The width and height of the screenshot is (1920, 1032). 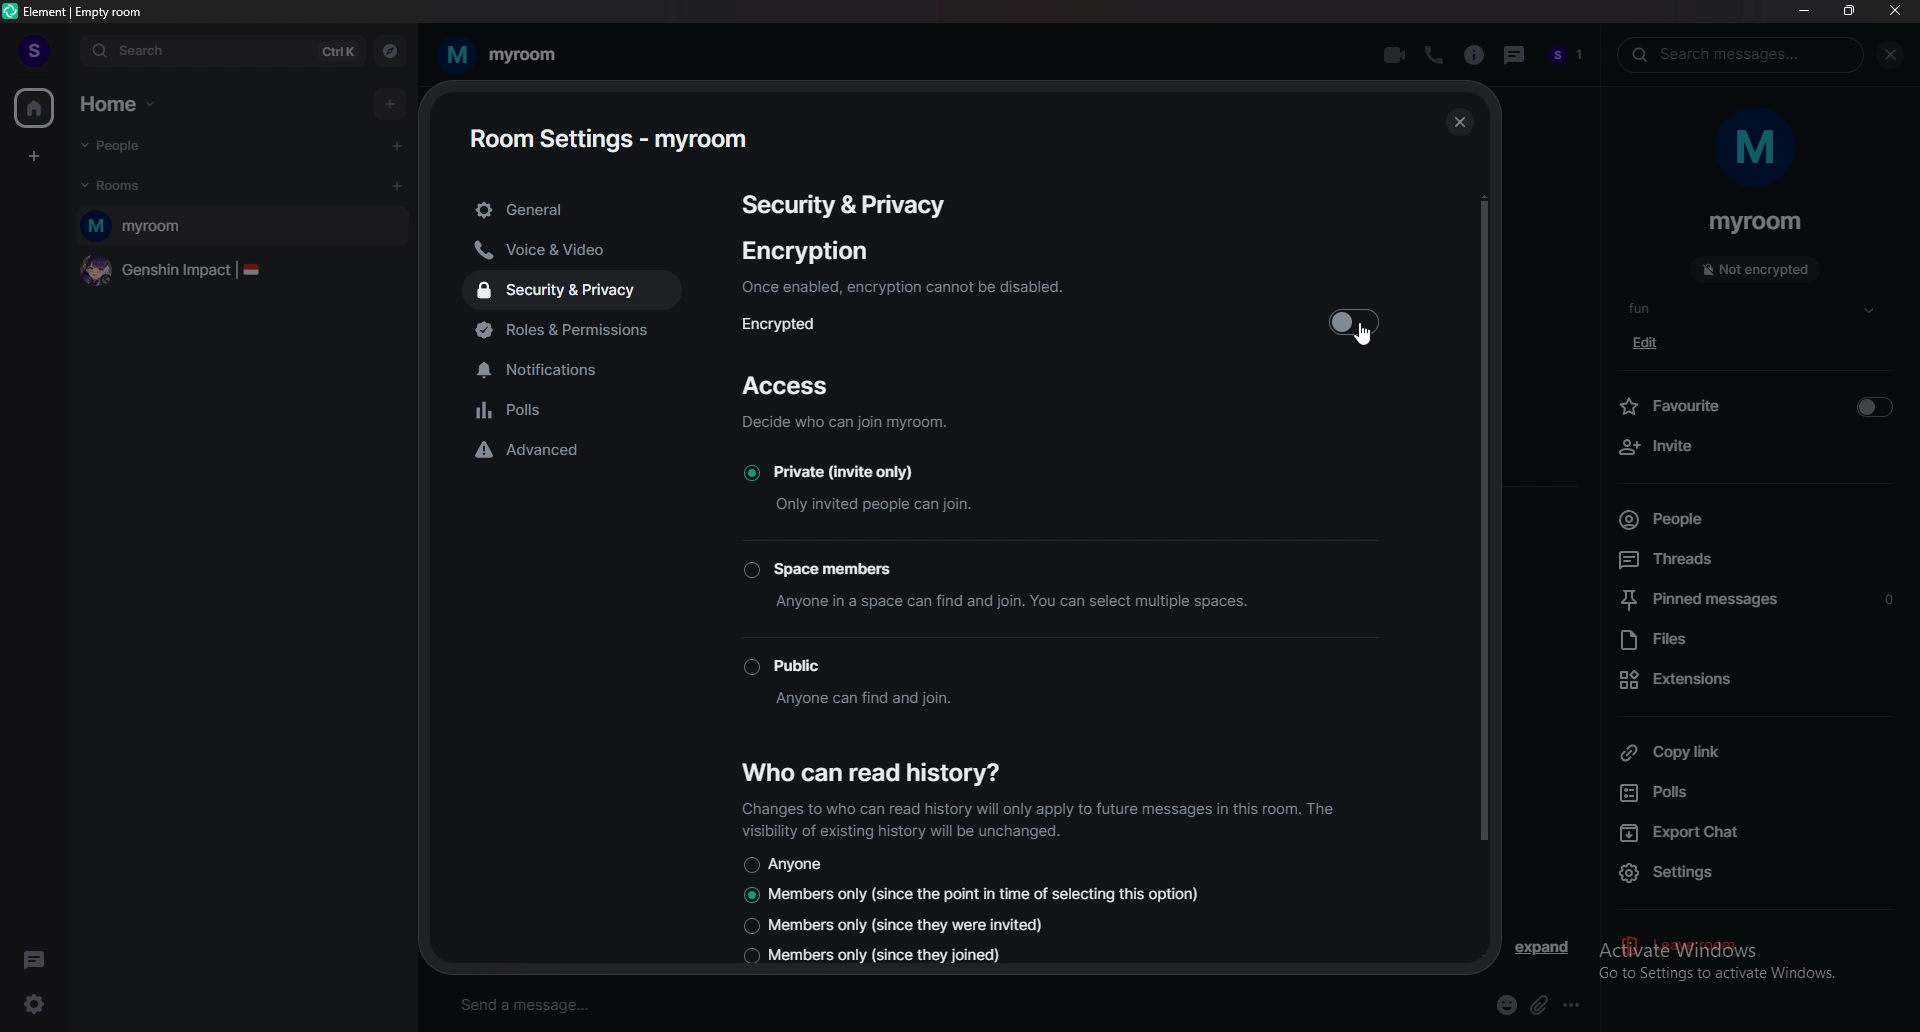 I want to click on close, so click(x=1895, y=12).